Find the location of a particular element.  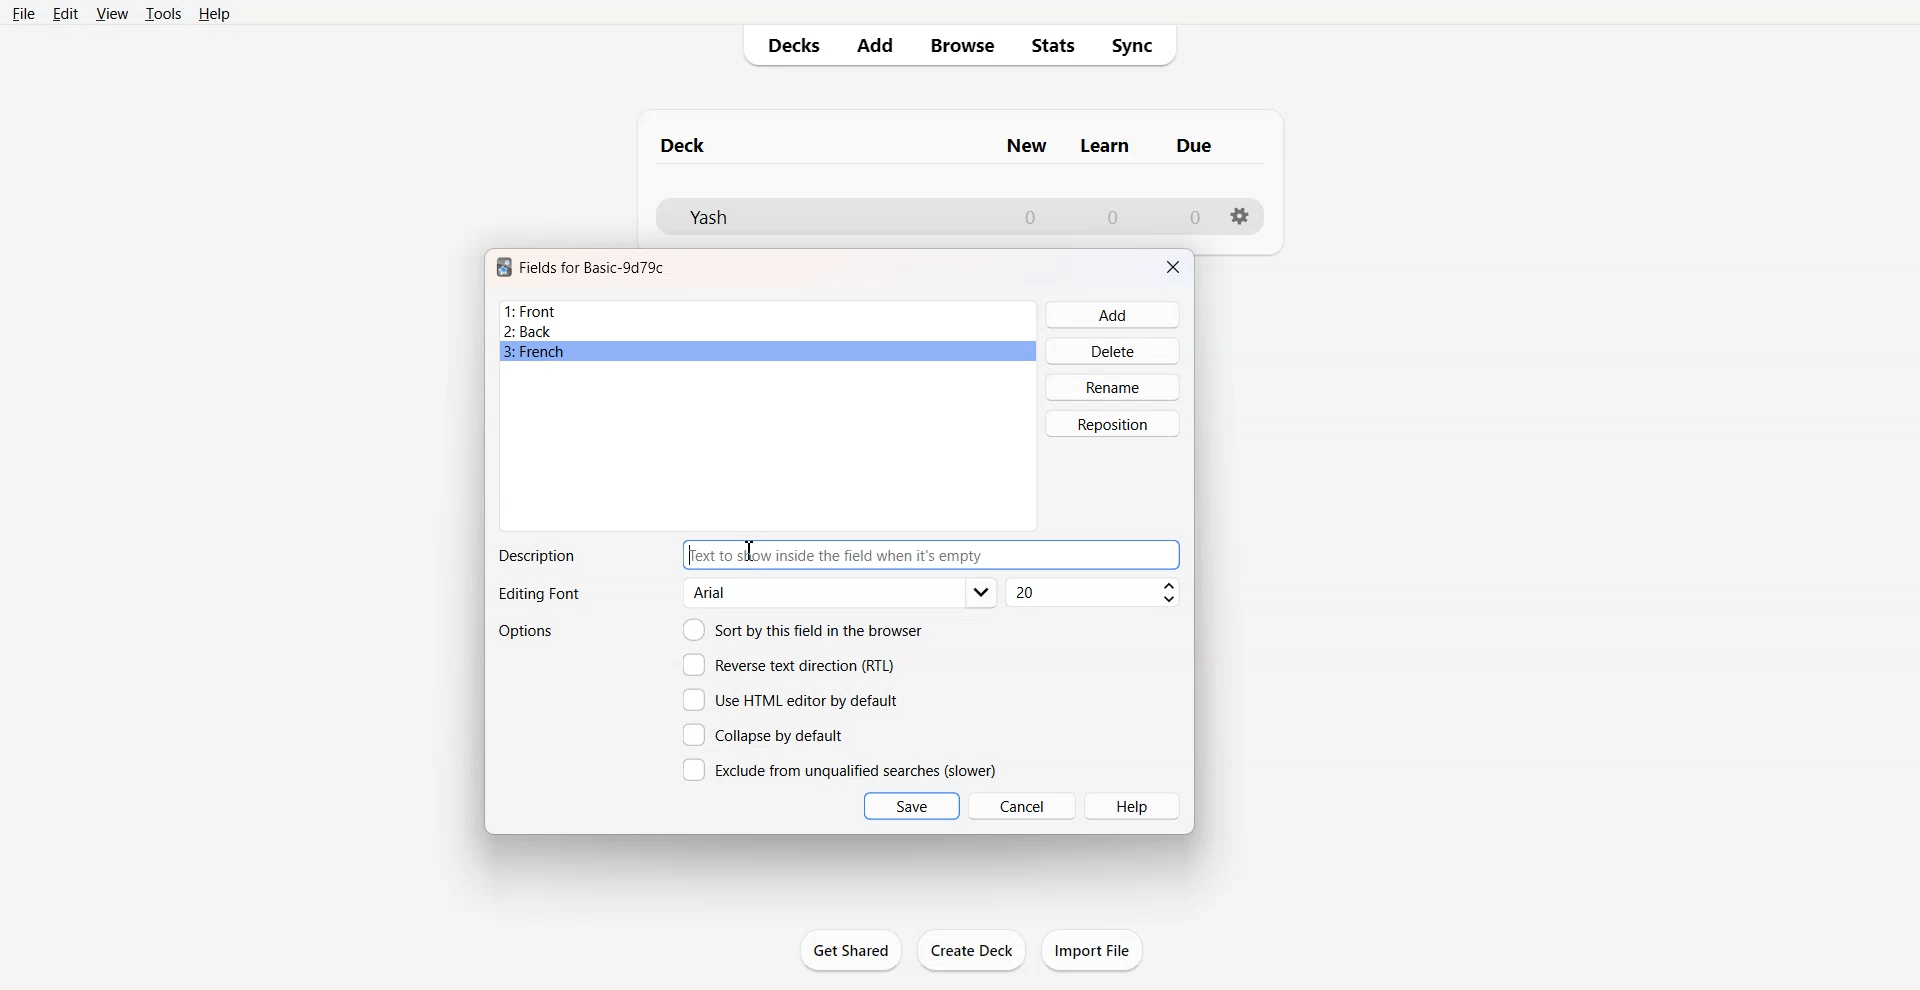

Sync is located at coordinates (1139, 46).